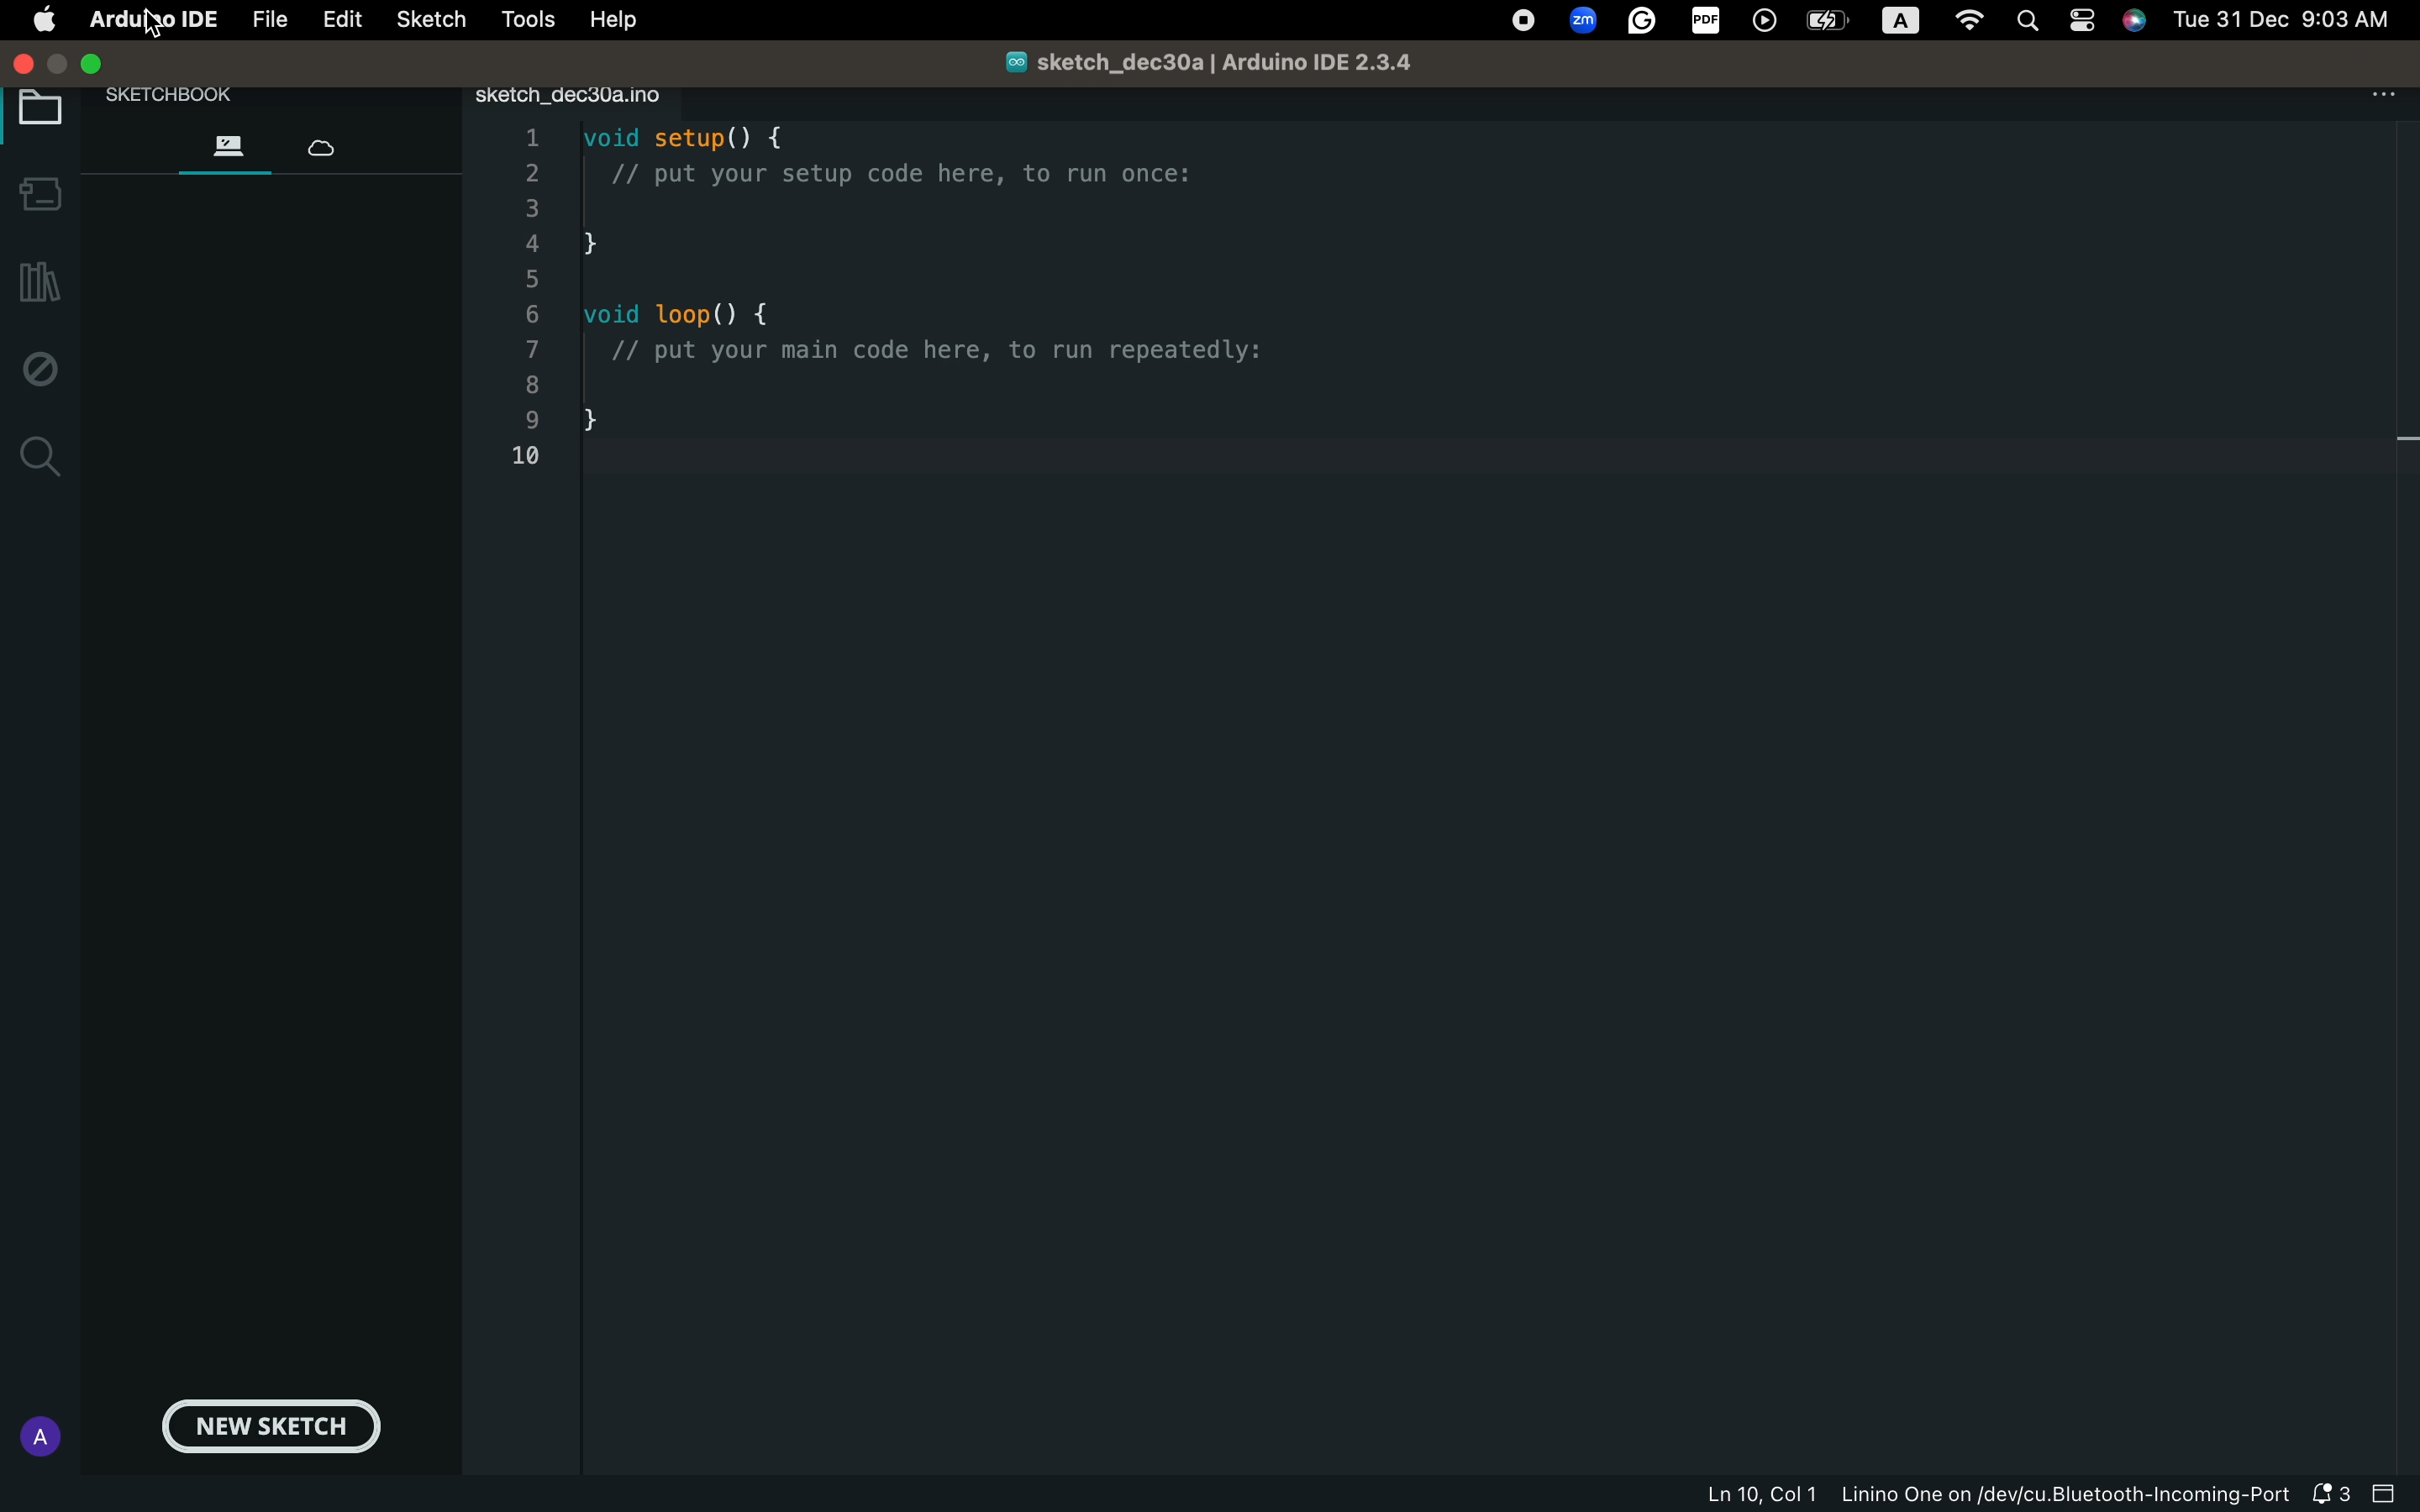  Describe the element at coordinates (1827, 21) in the screenshot. I see `battery` at that location.